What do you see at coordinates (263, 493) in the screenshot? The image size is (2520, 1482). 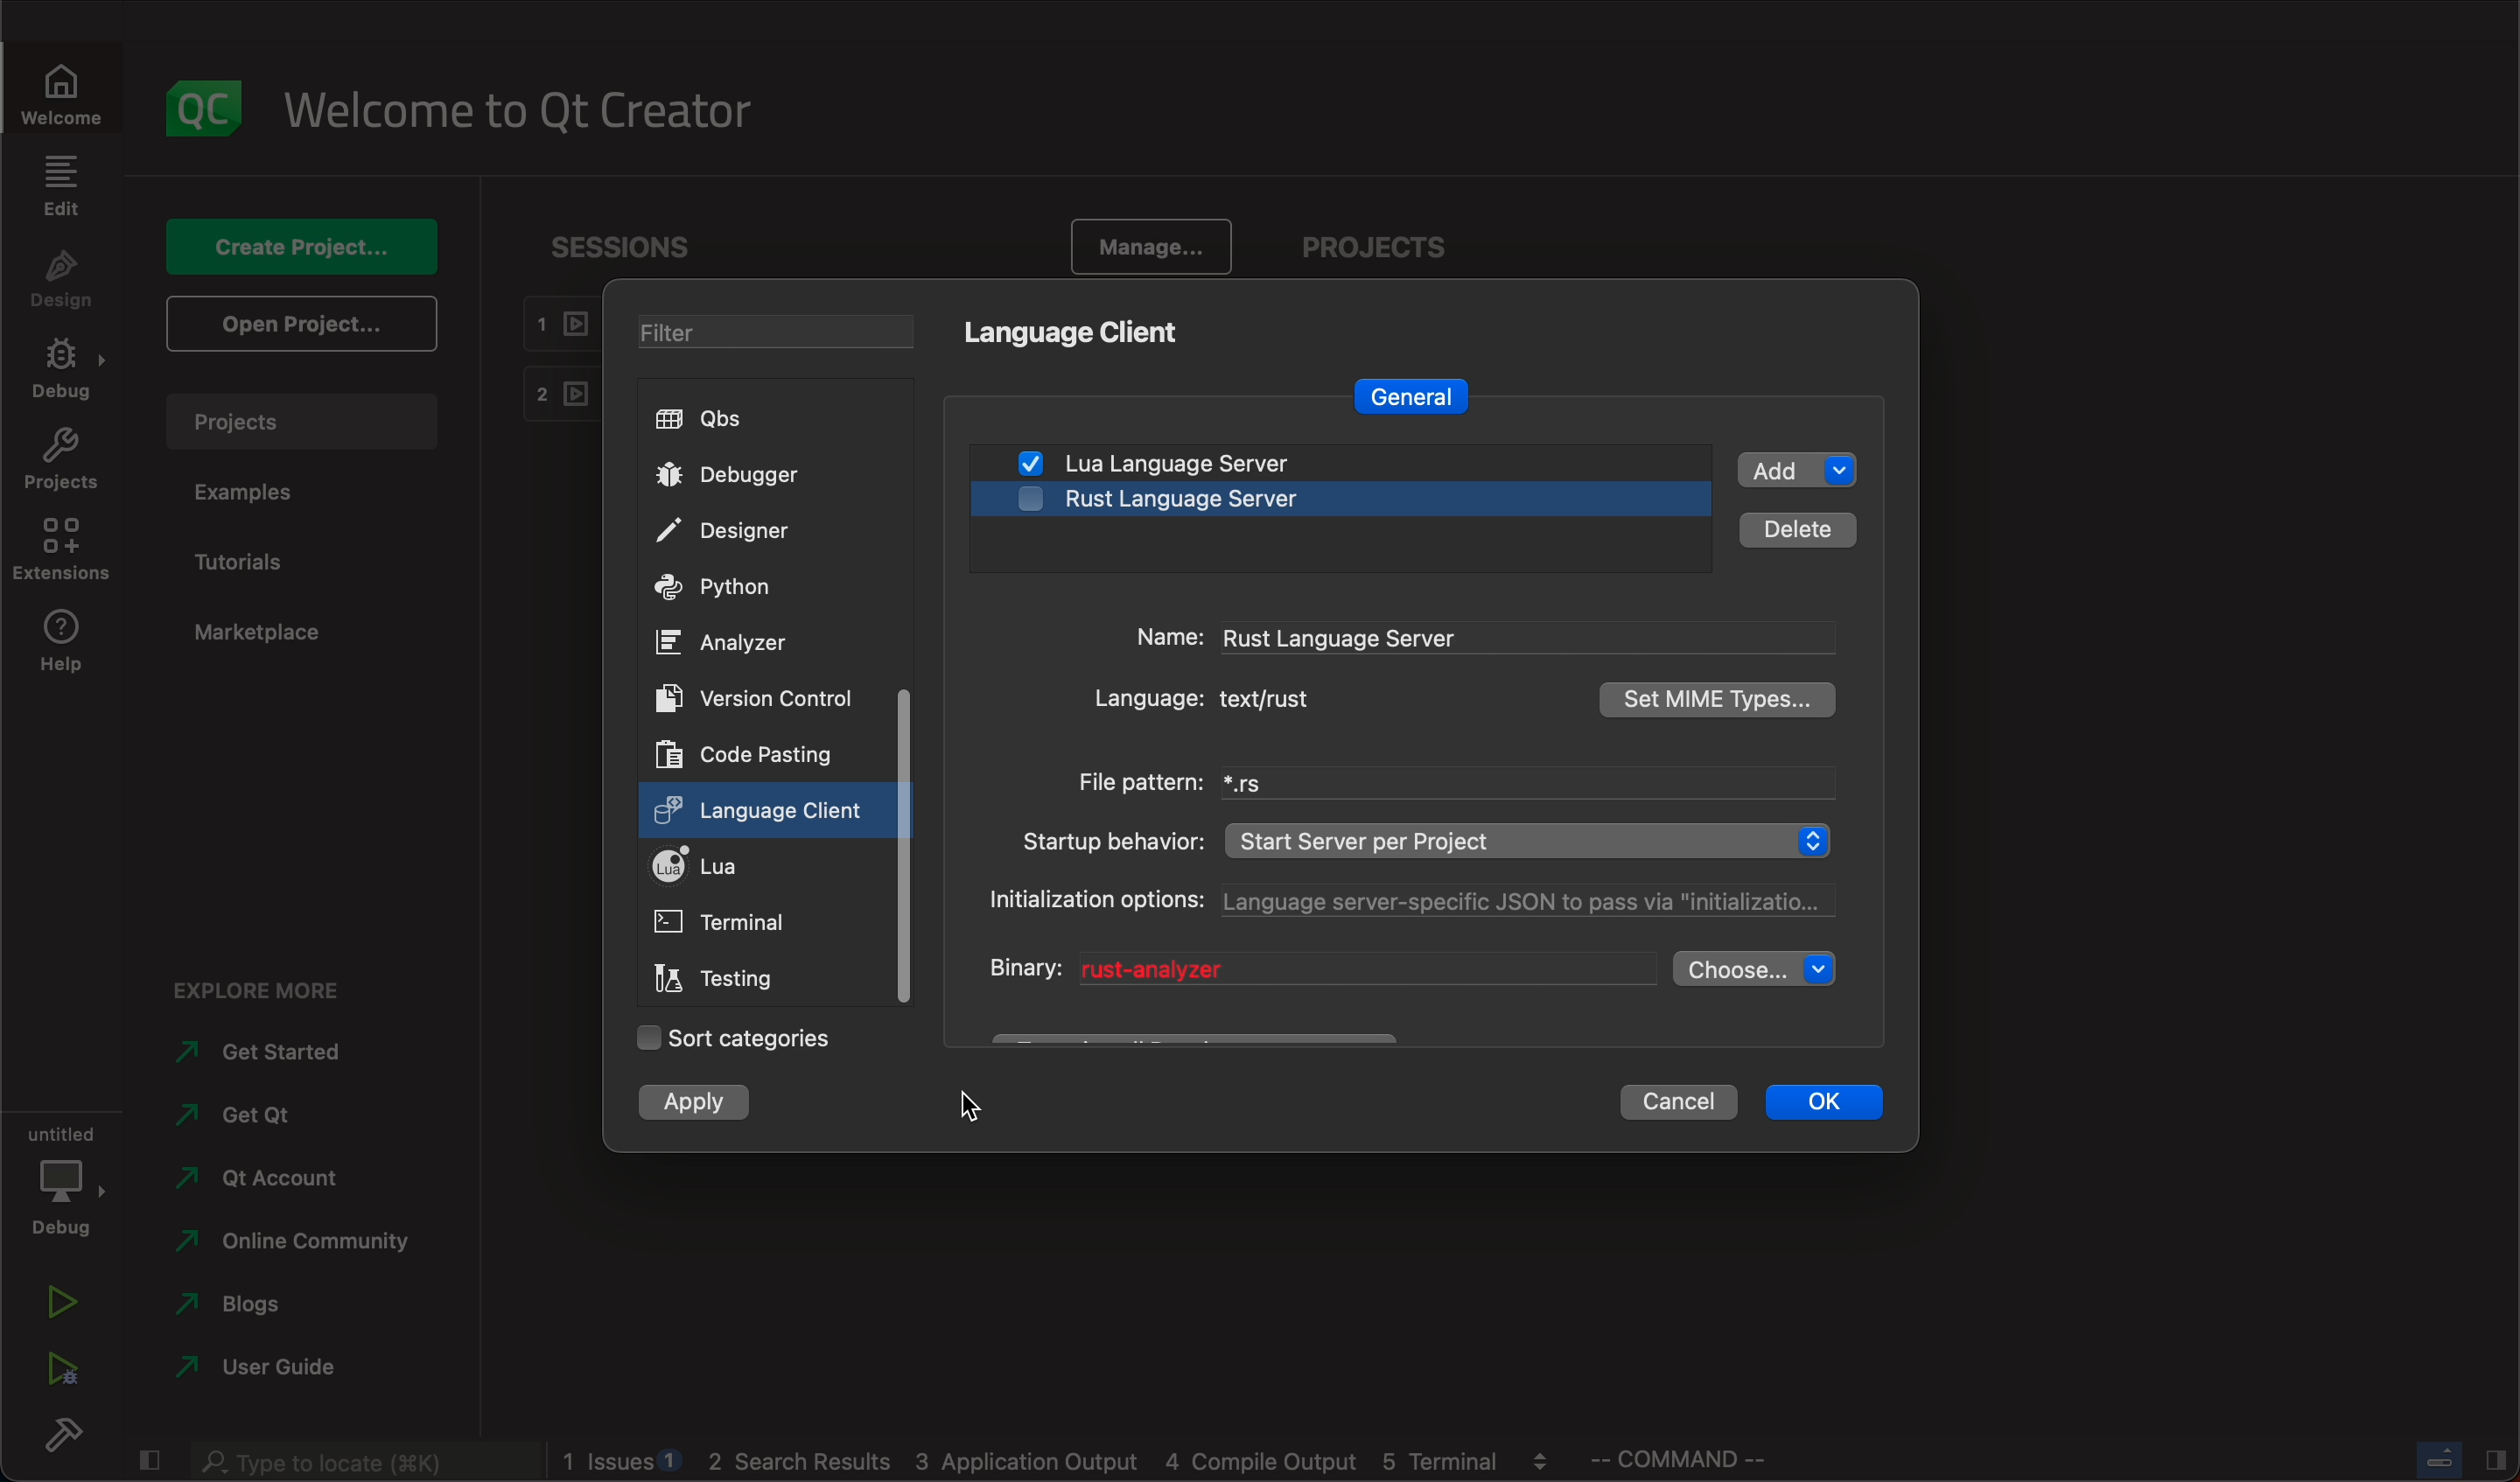 I see `examples` at bounding box center [263, 493].